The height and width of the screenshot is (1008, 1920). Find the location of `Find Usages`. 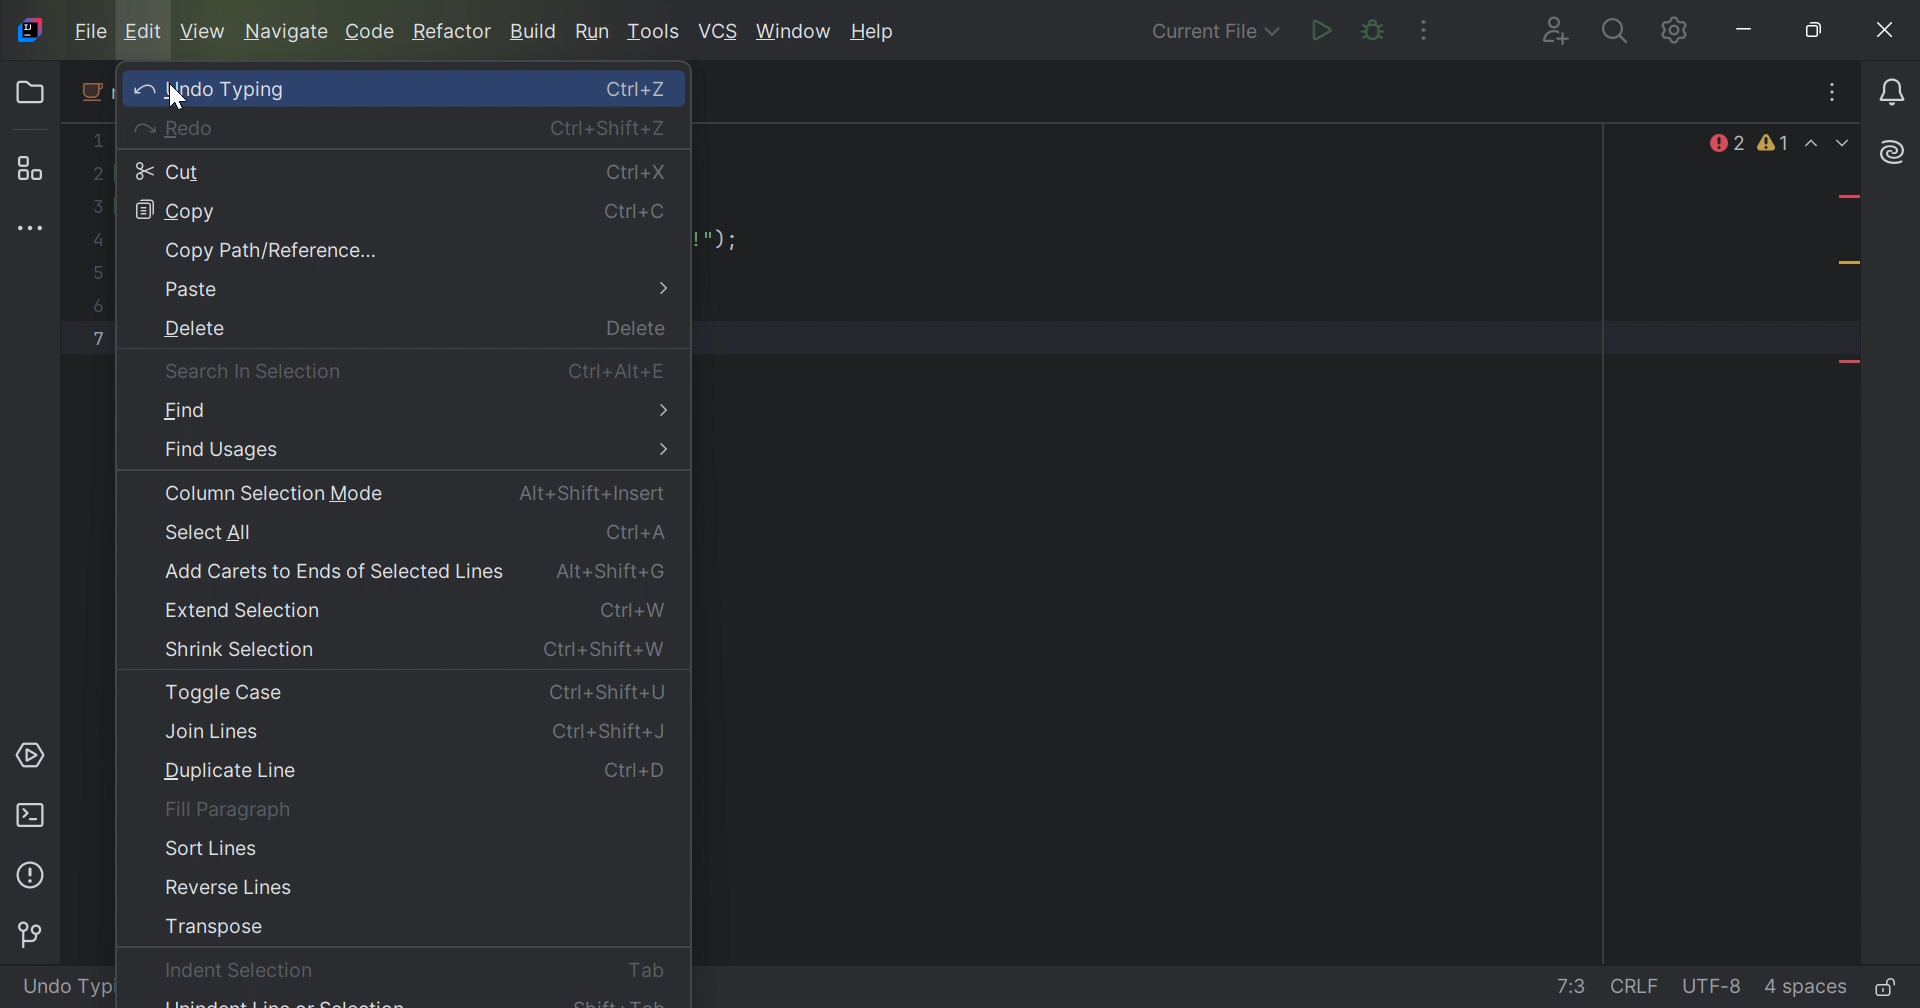

Find Usages is located at coordinates (222, 451).